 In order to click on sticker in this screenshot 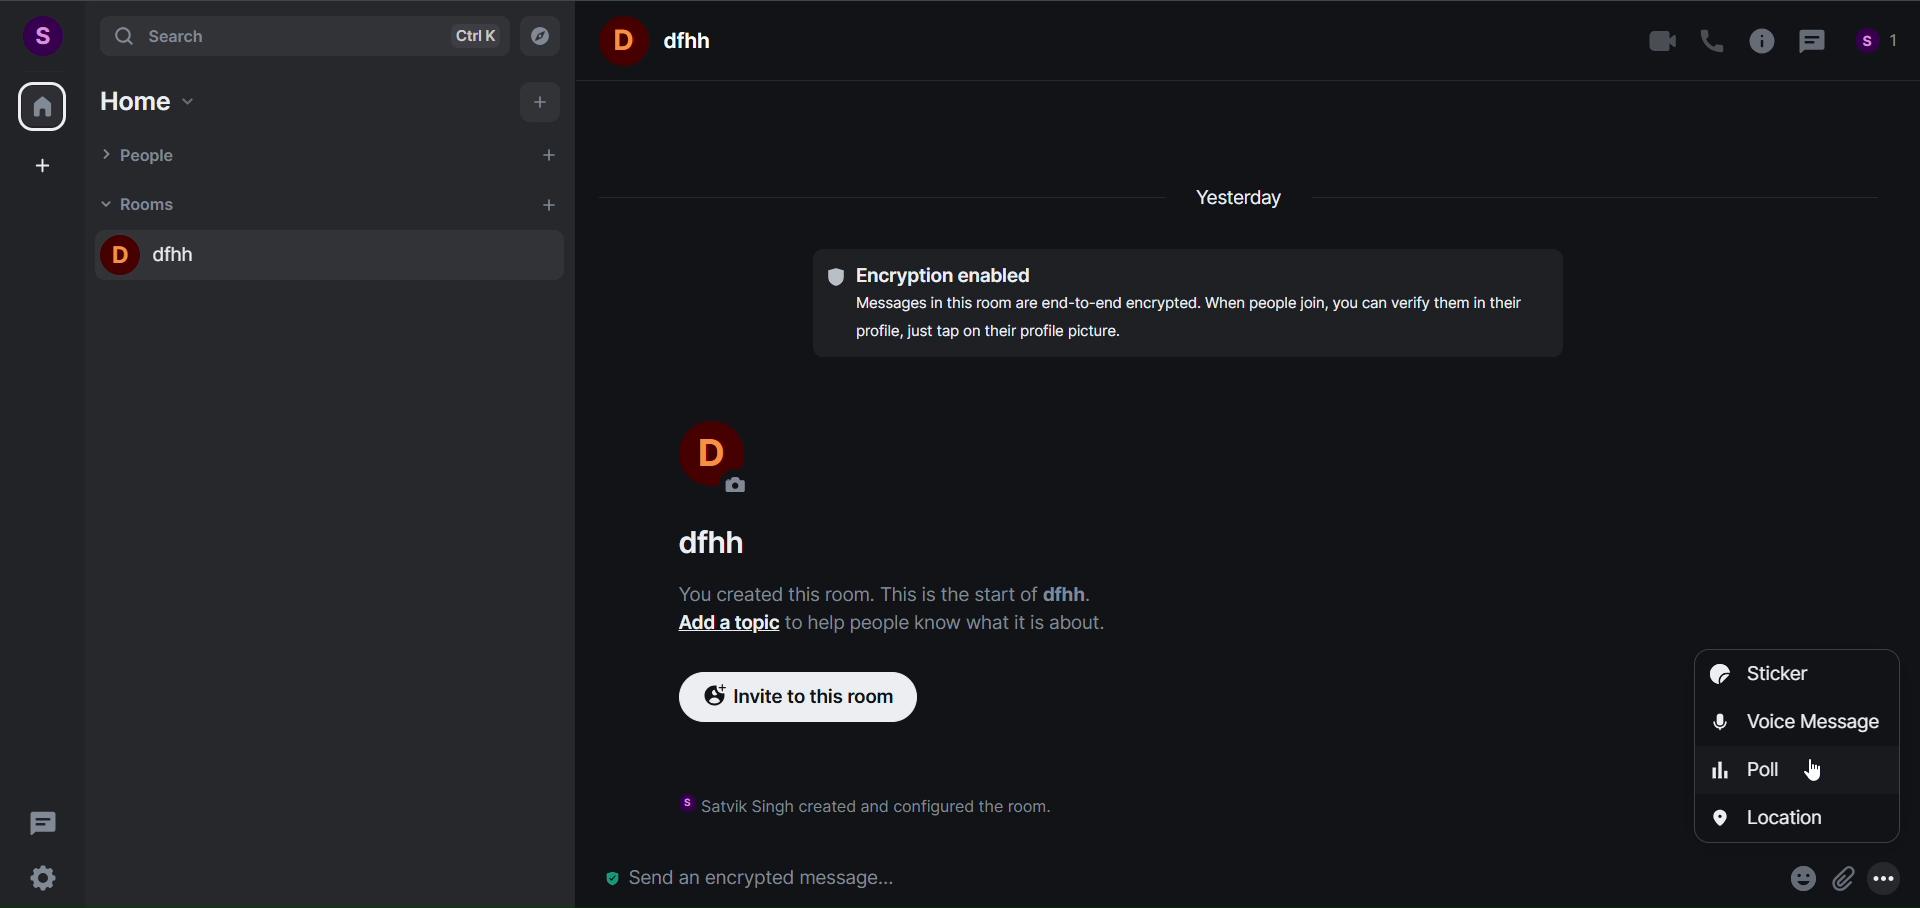, I will do `click(1781, 673)`.